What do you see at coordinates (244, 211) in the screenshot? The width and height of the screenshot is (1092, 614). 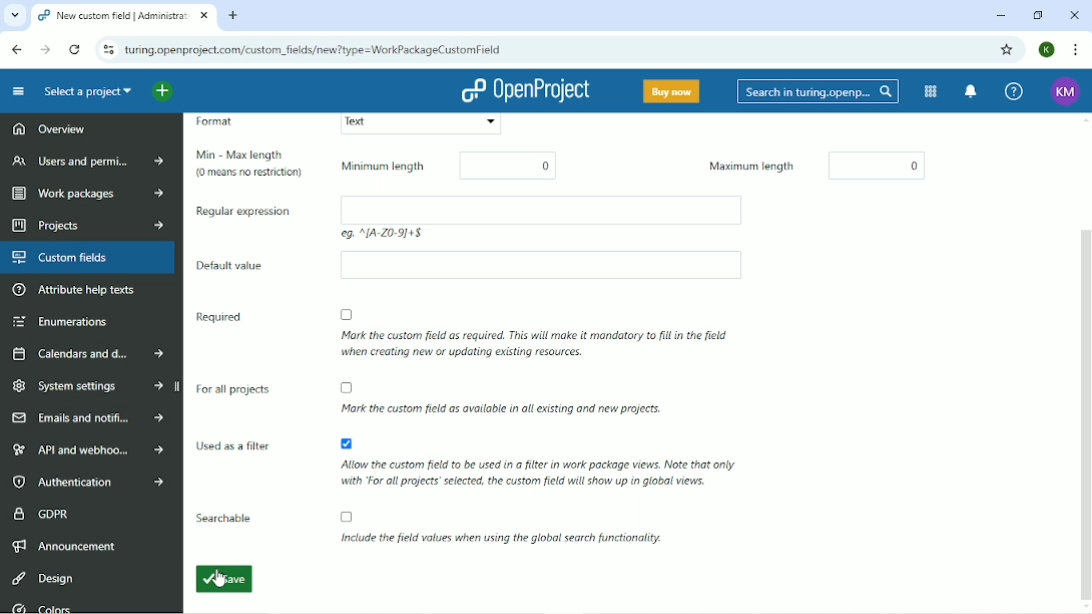 I see `Regular expression` at bounding box center [244, 211].